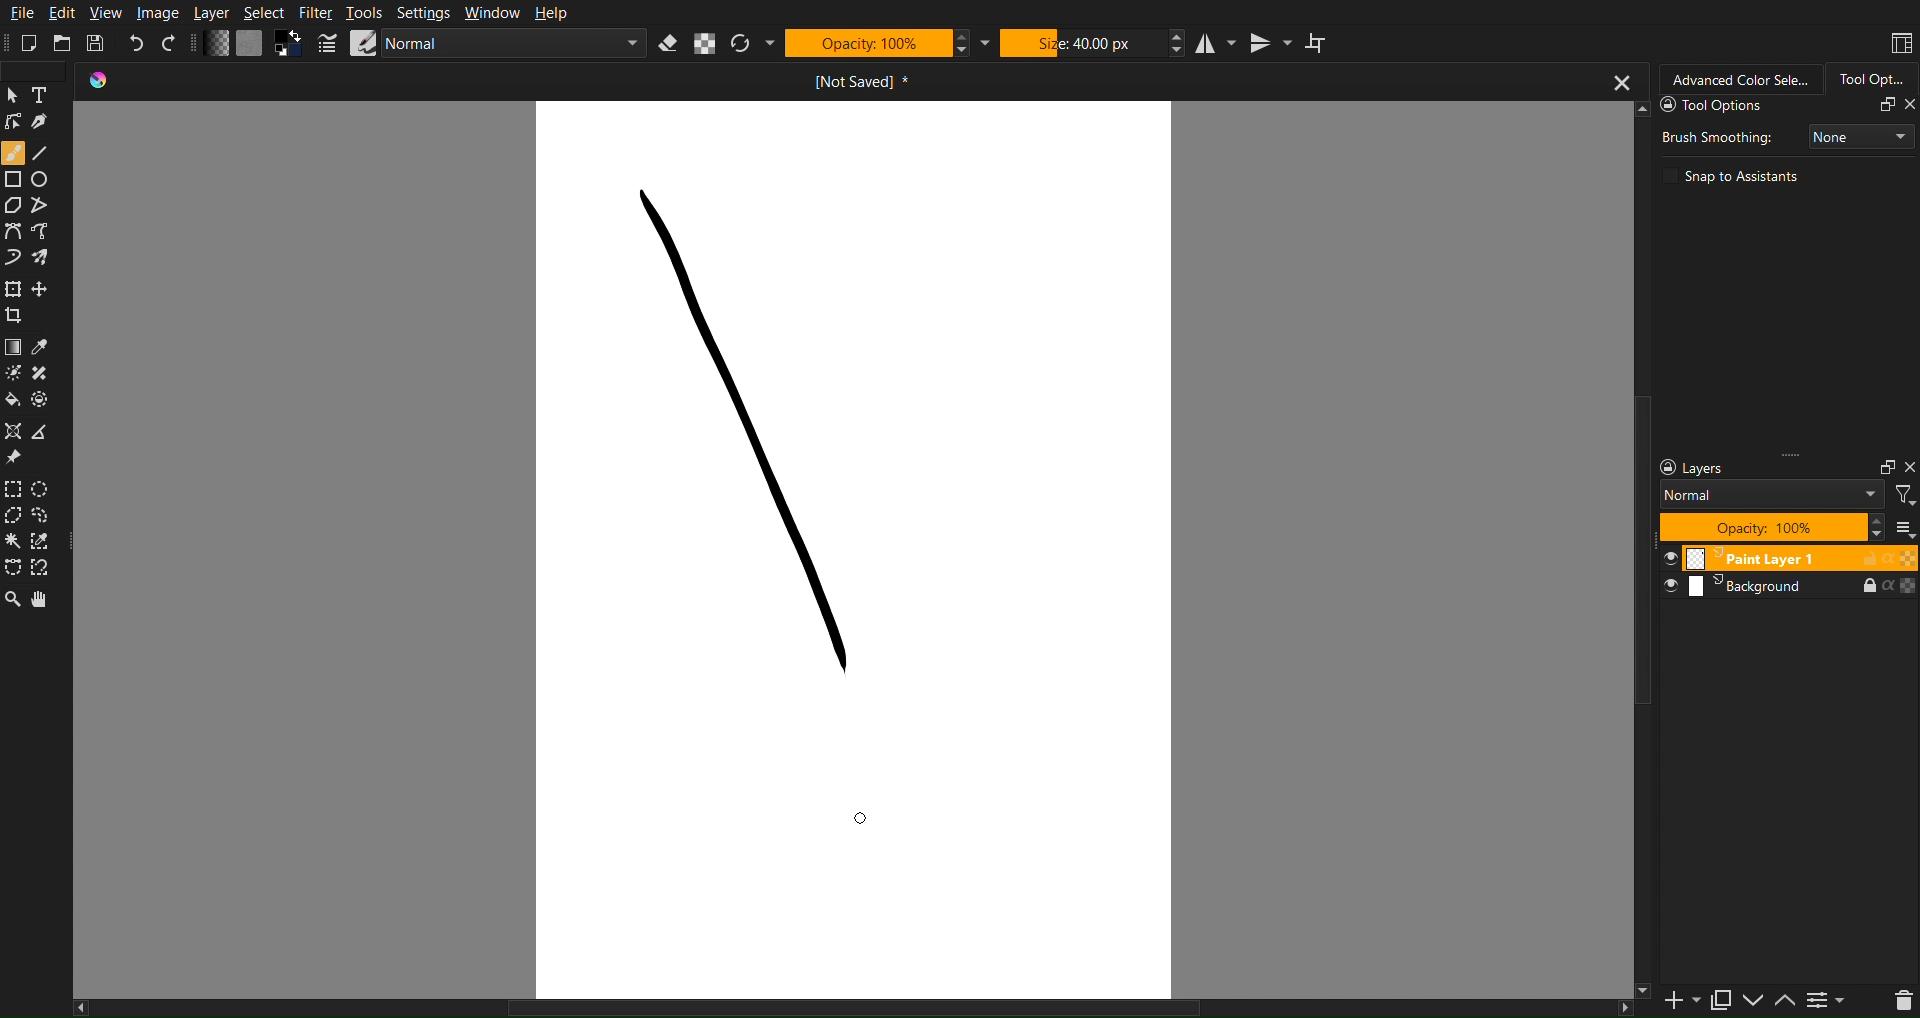 The image size is (1920, 1018). What do you see at coordinates (1773, 495) in the screenshot?
I see `Blend Mode` at bounding box center [1773, 495].